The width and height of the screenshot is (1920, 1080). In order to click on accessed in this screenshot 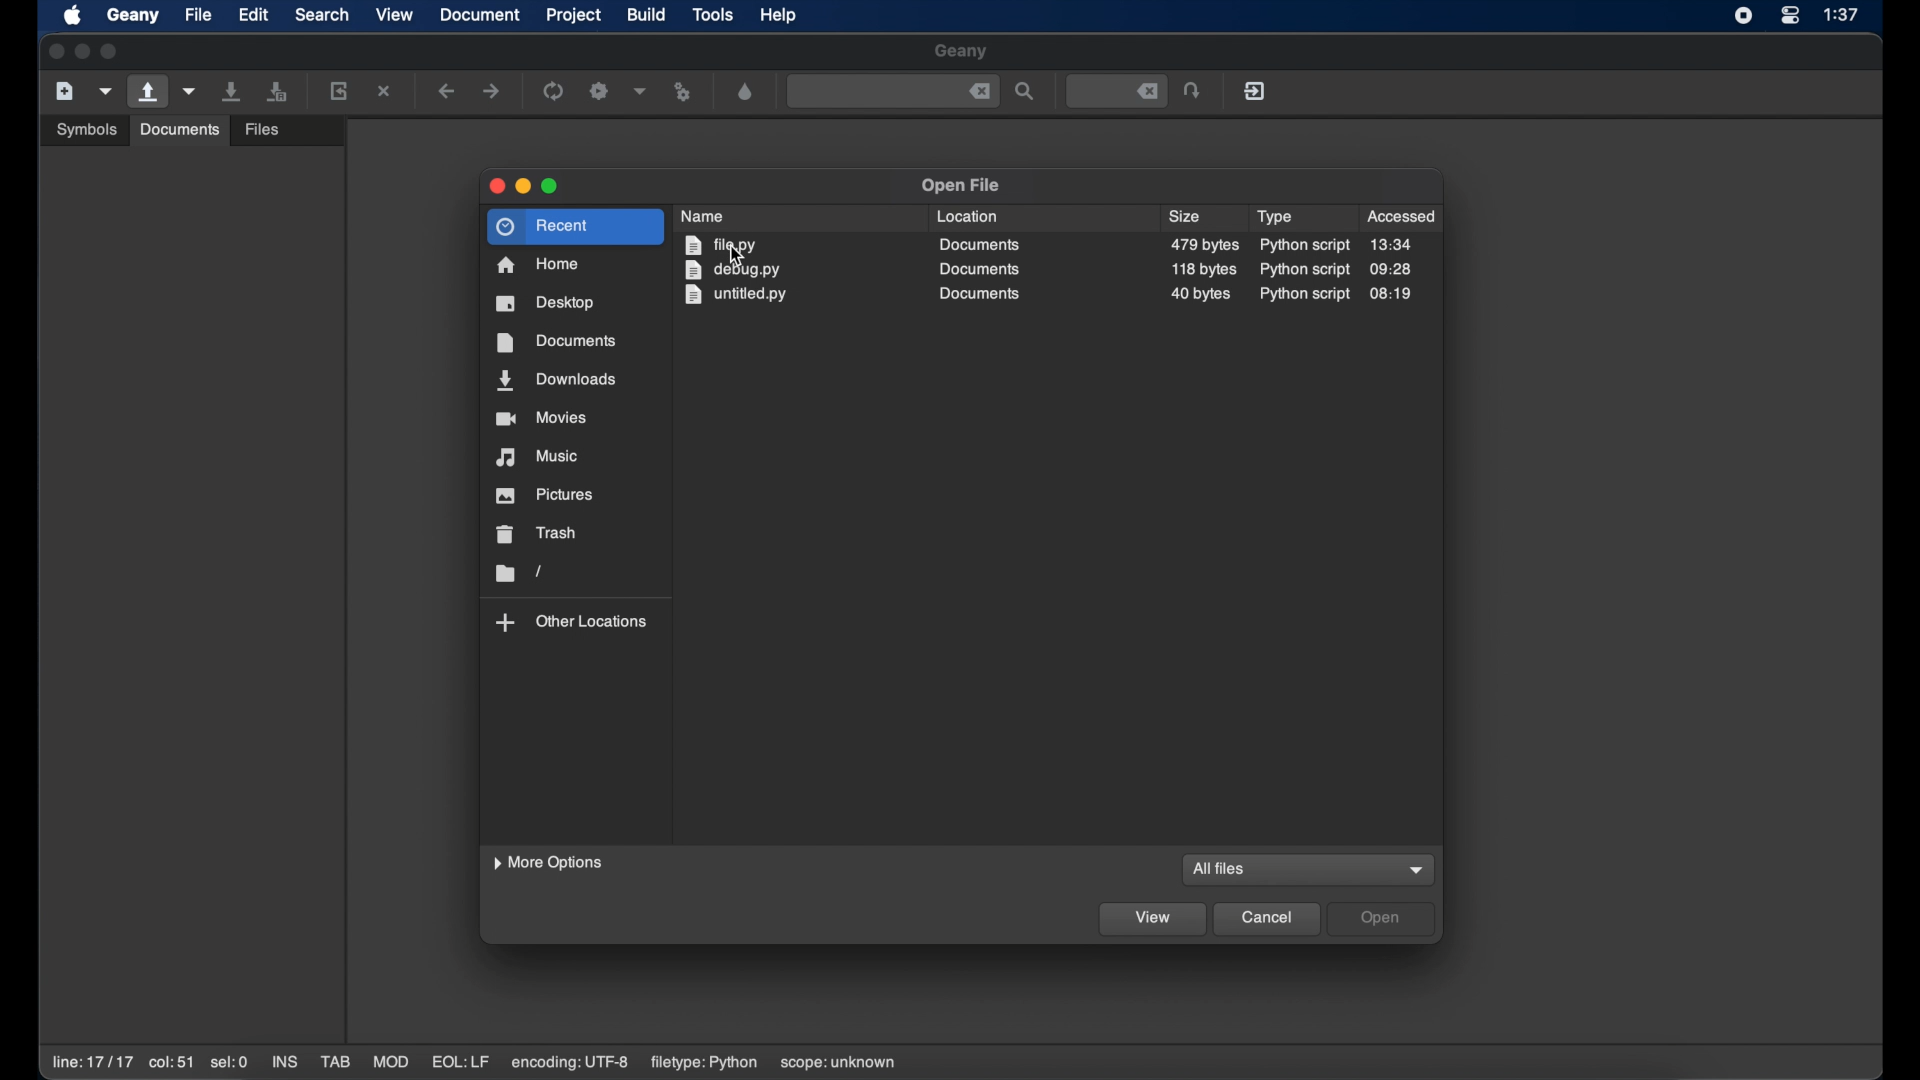, I will do `click(1403, 216)`.